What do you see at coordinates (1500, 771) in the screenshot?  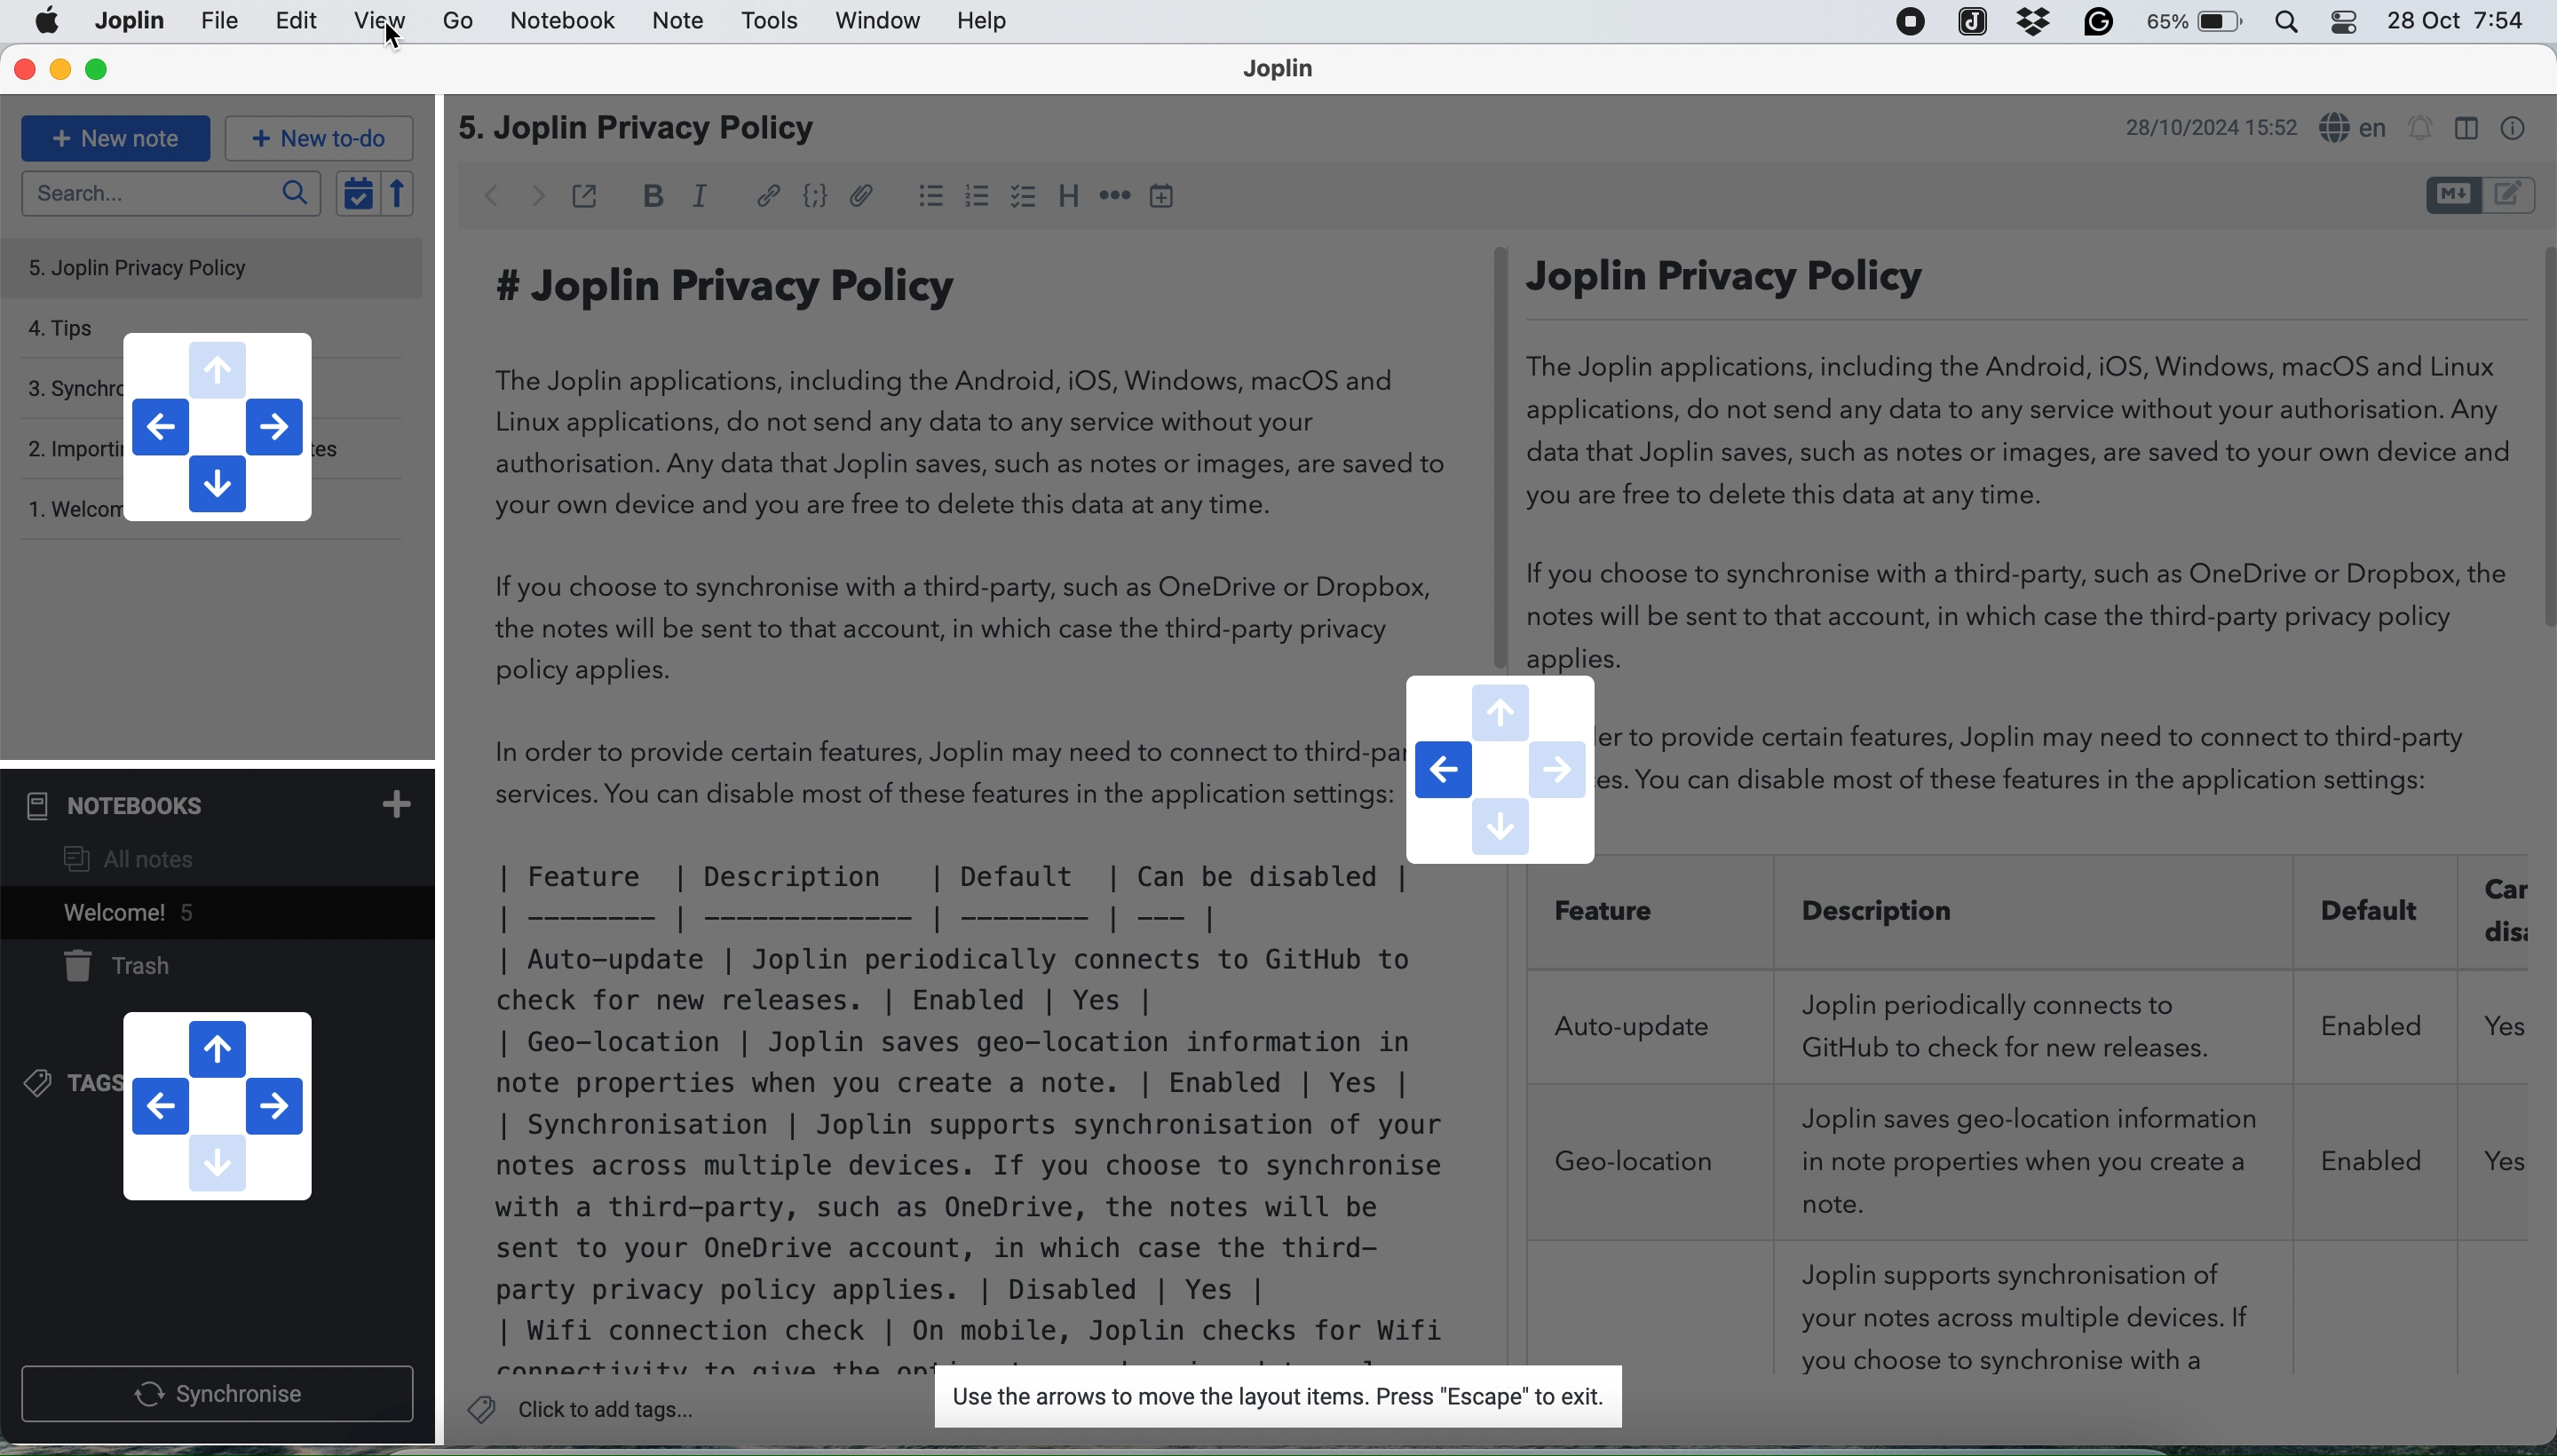 I see `navigation buttons` at bounding box center [1500, 771].